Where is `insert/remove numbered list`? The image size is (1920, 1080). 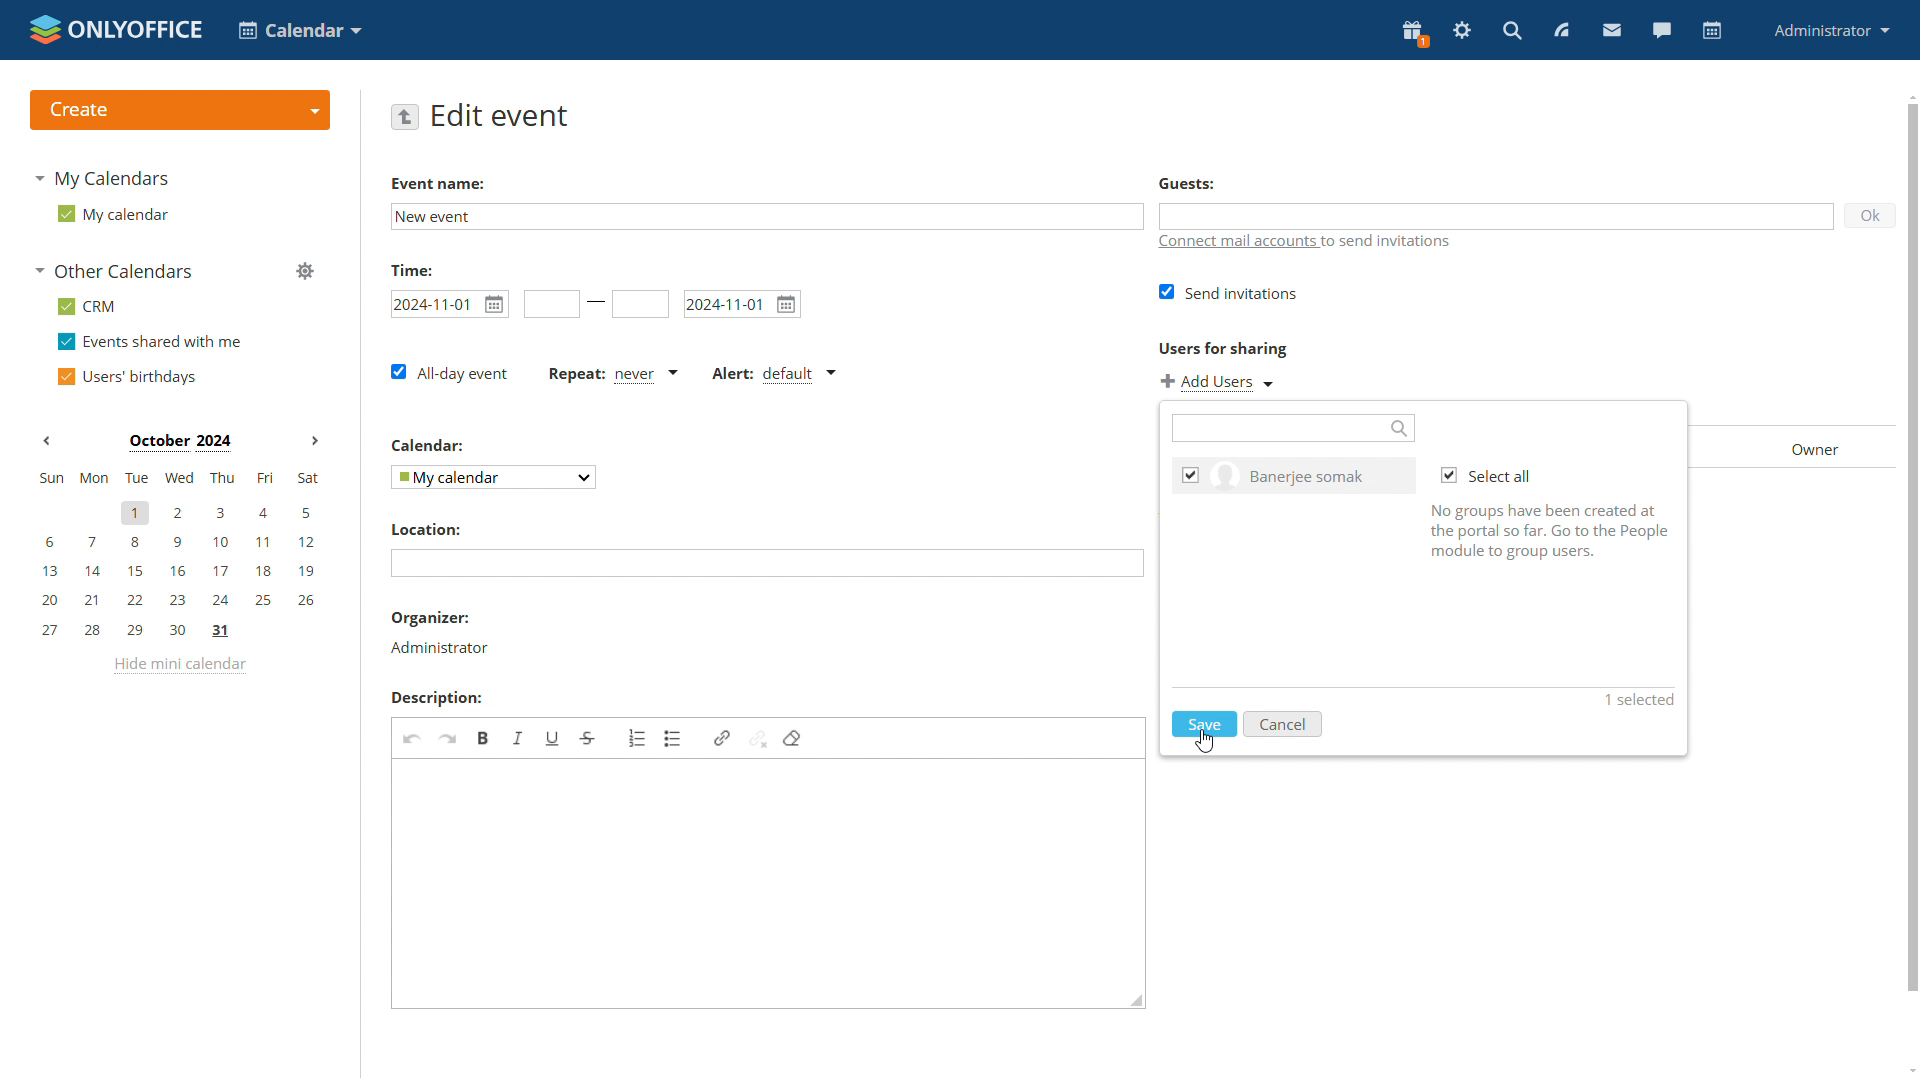
insert/remove numbered list is located at coordinates (638, 738).